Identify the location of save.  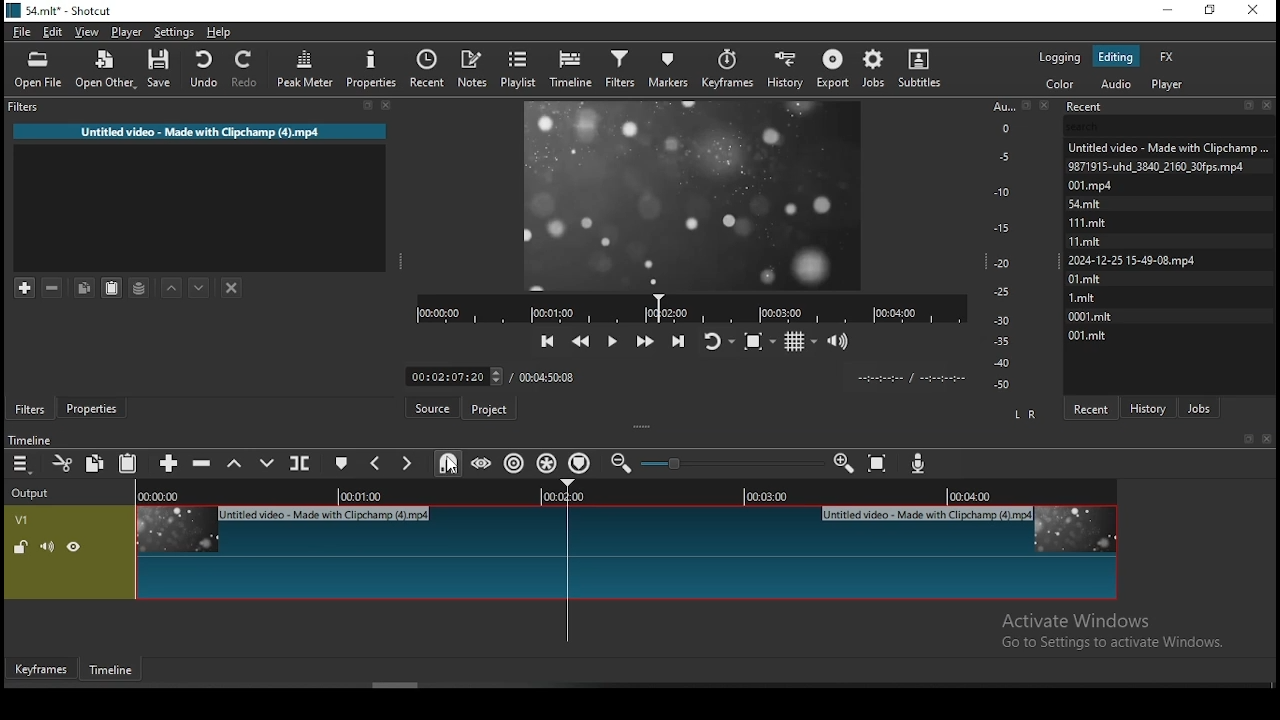
(163, 68).